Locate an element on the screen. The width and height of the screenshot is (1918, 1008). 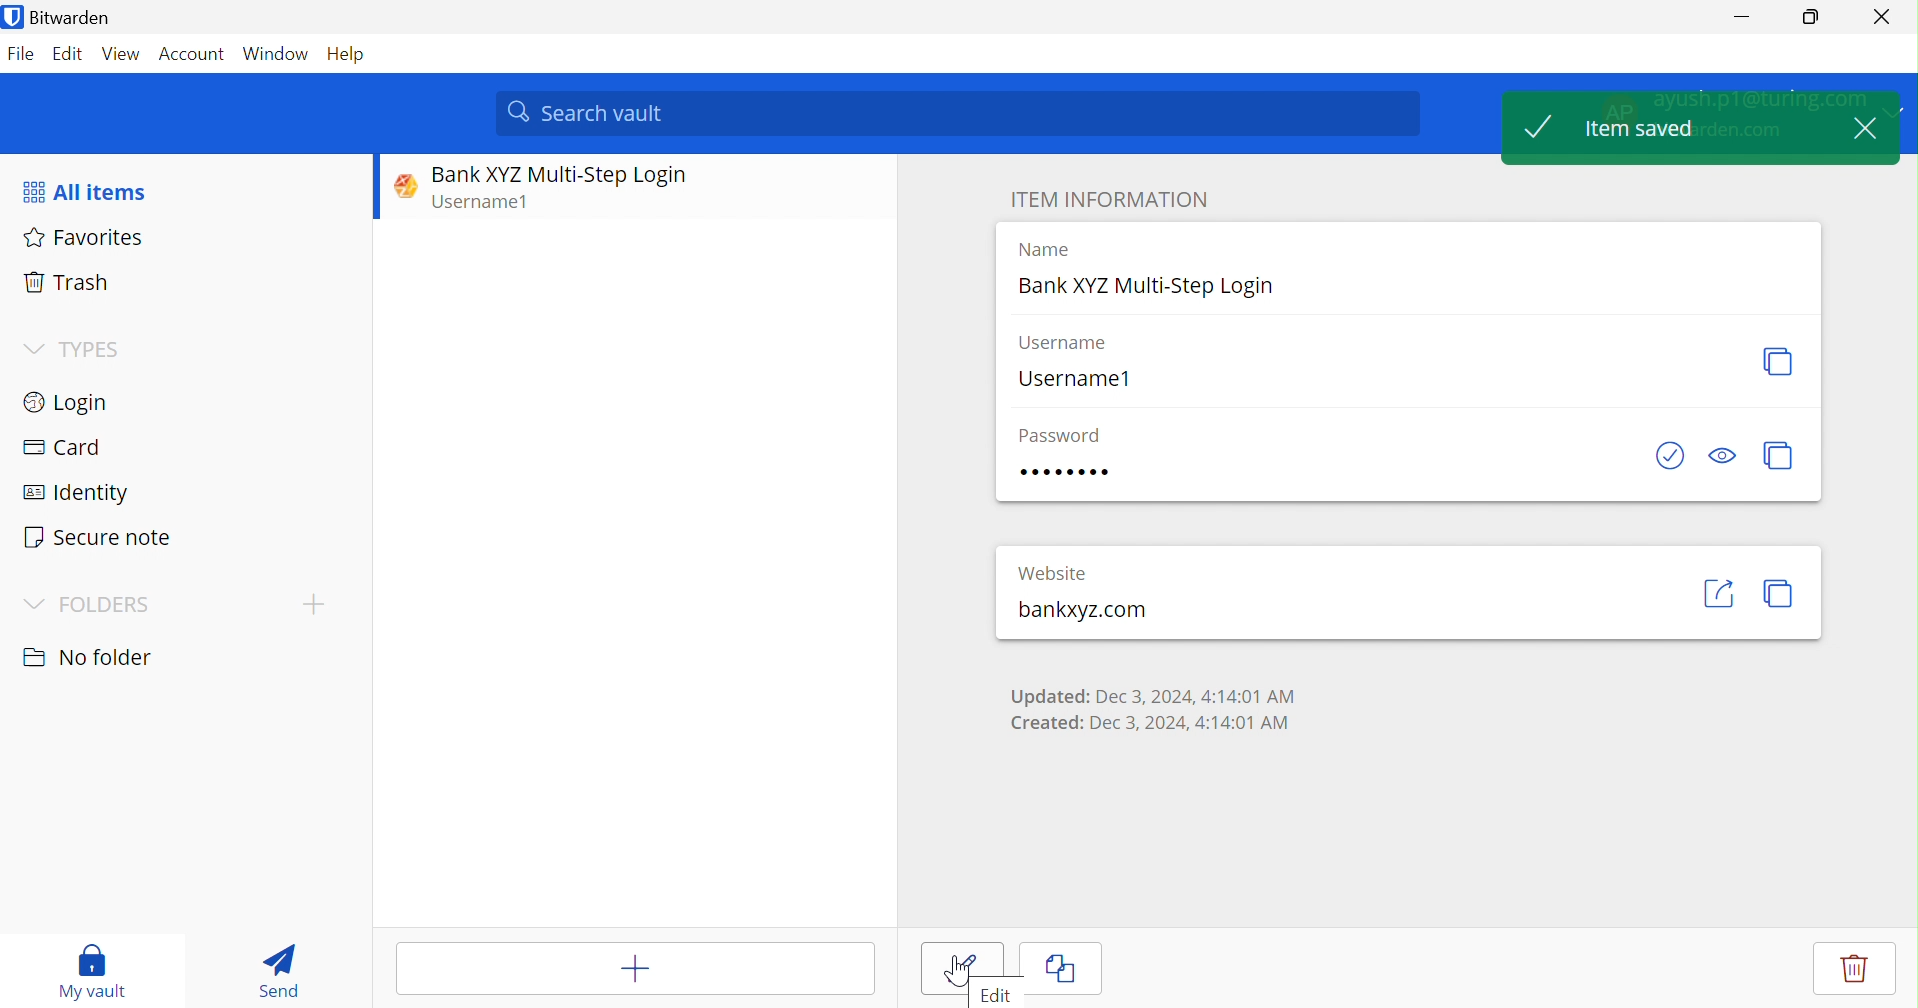
Window is located at coordinates (276, 56).